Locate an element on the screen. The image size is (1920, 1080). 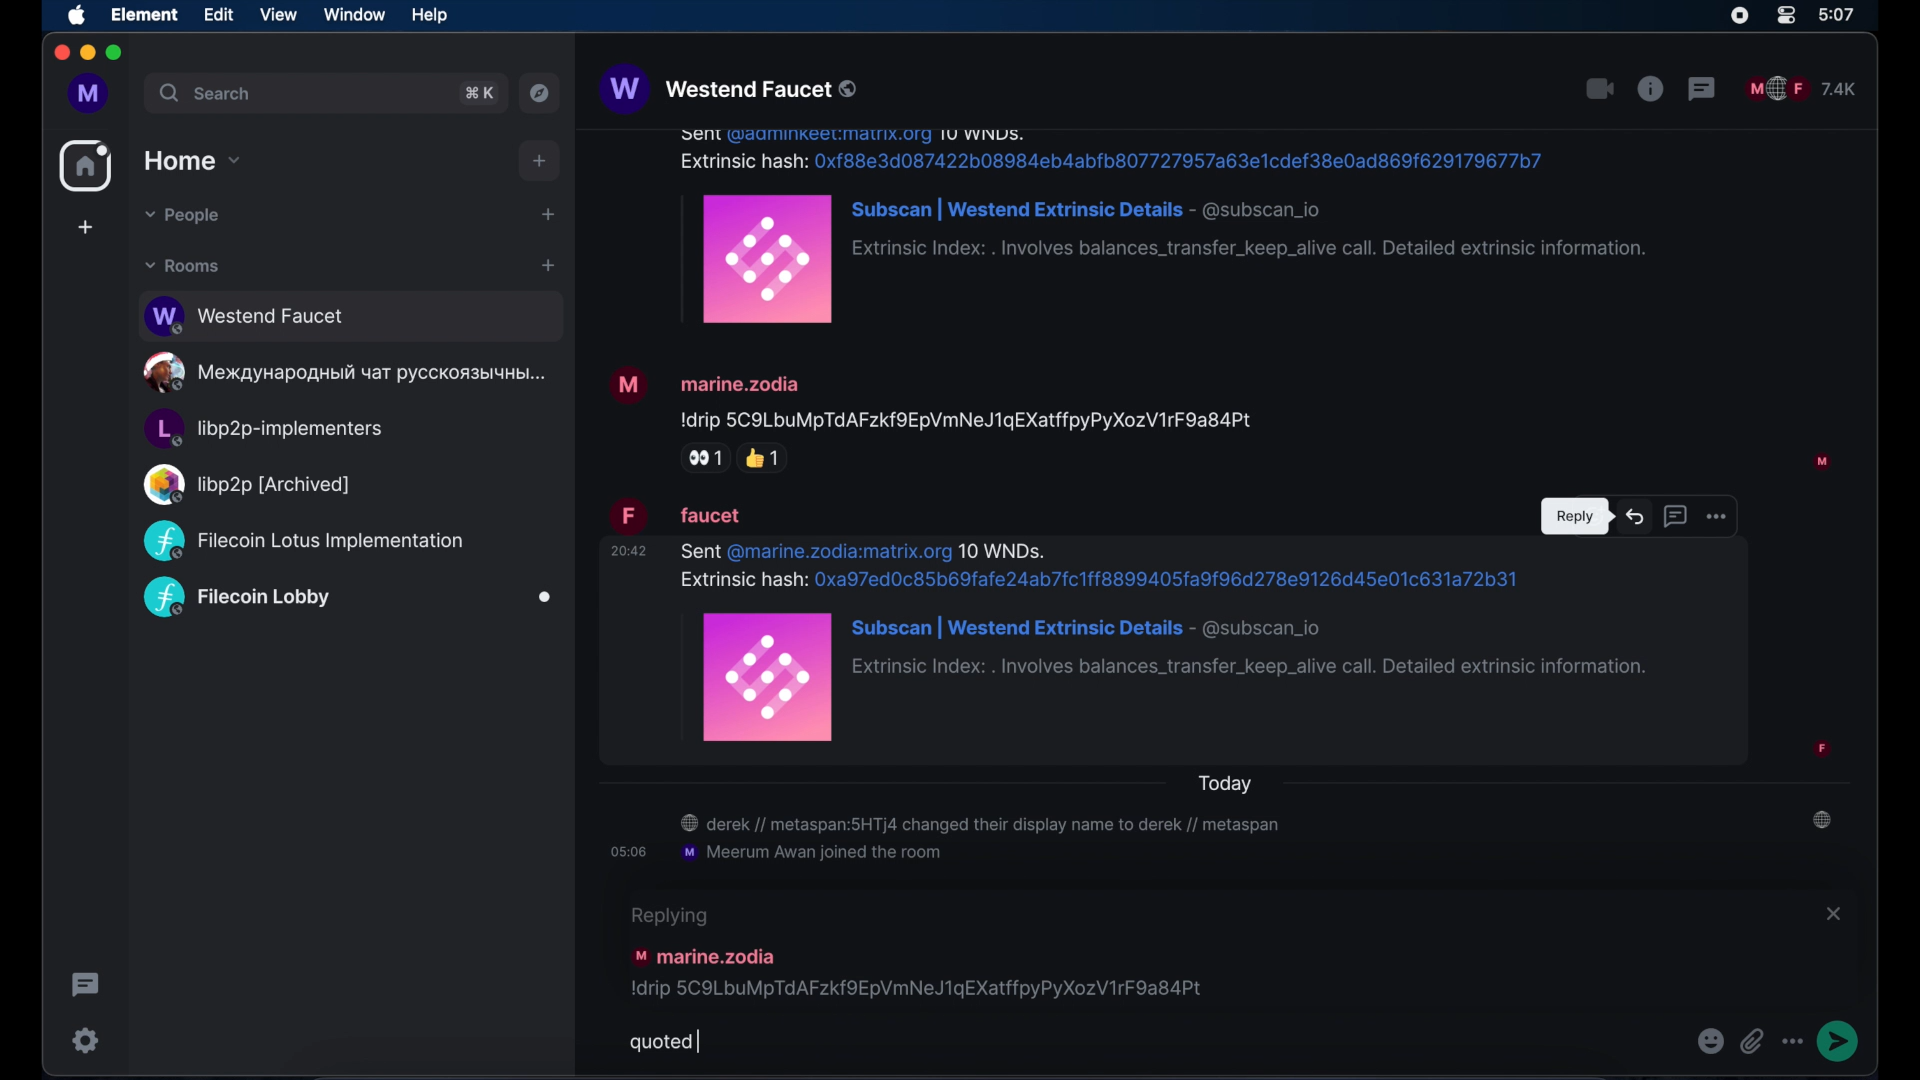
window is located at coordinates (354, 16).